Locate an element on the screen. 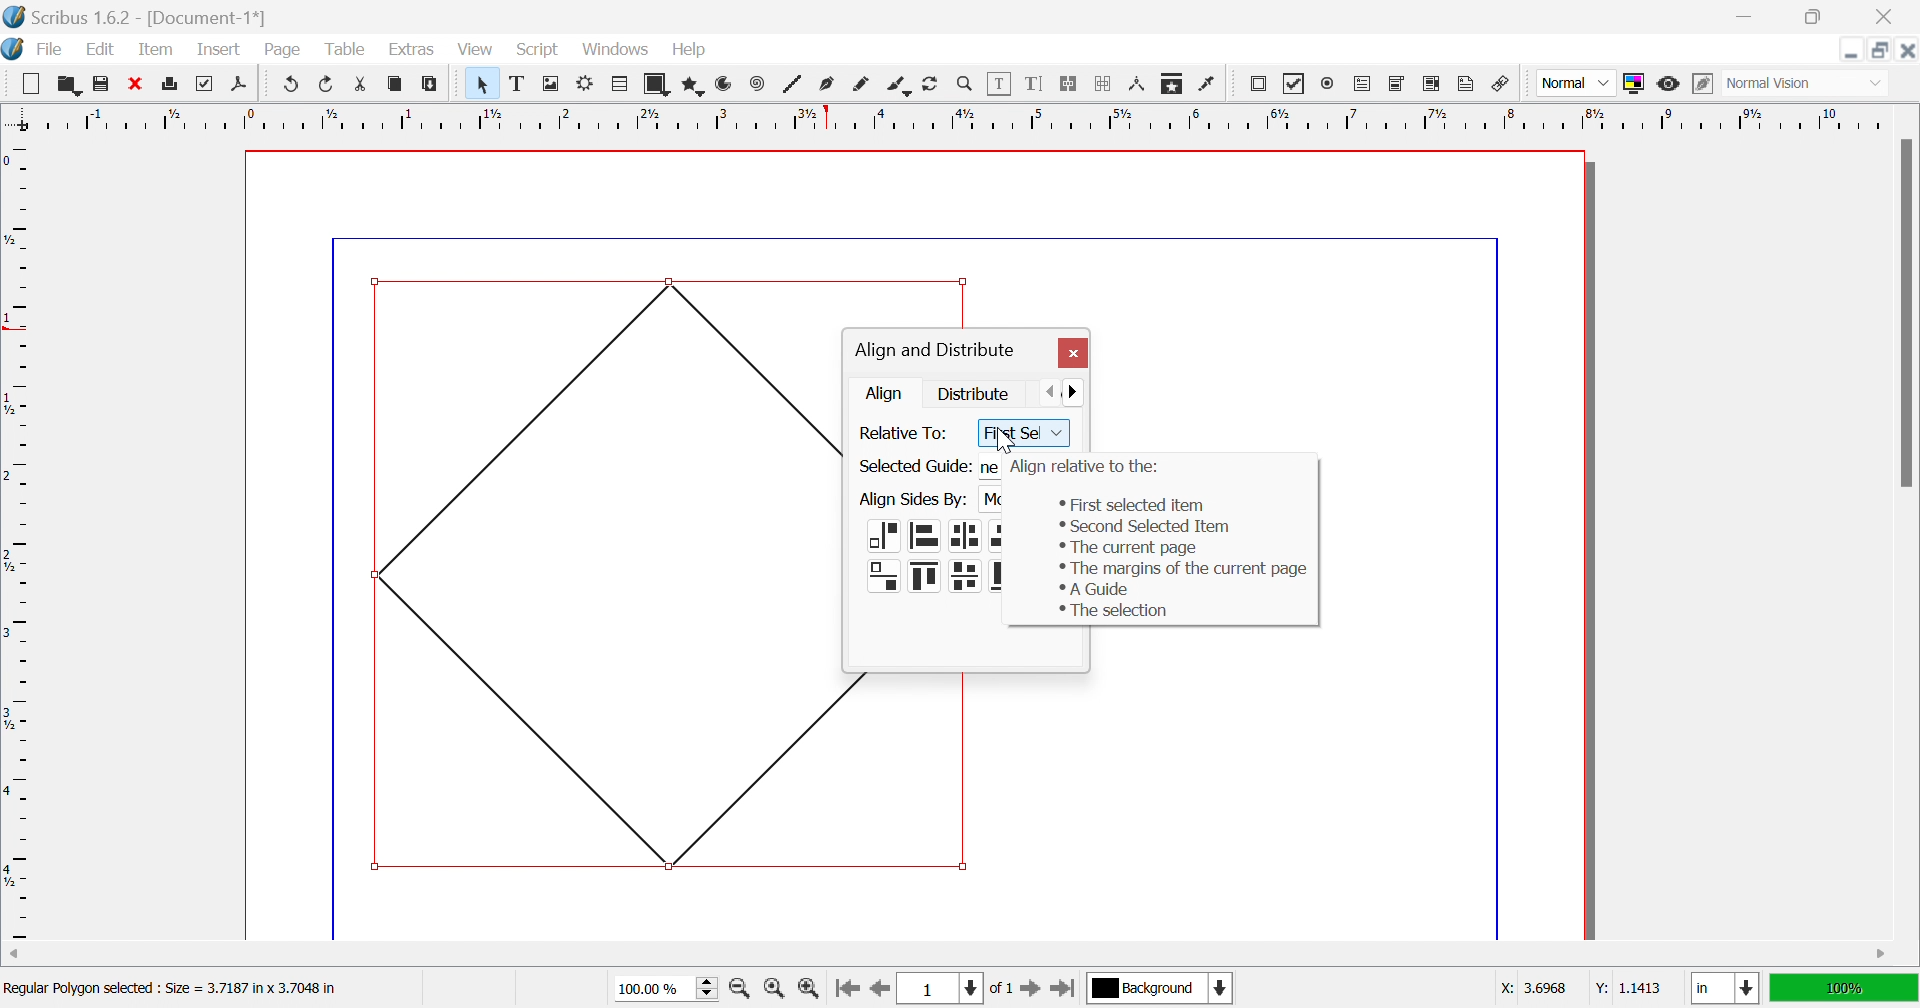 The height and width of the screenshot is (1008, 1920). Polygon is located at coordinates (695, 86).